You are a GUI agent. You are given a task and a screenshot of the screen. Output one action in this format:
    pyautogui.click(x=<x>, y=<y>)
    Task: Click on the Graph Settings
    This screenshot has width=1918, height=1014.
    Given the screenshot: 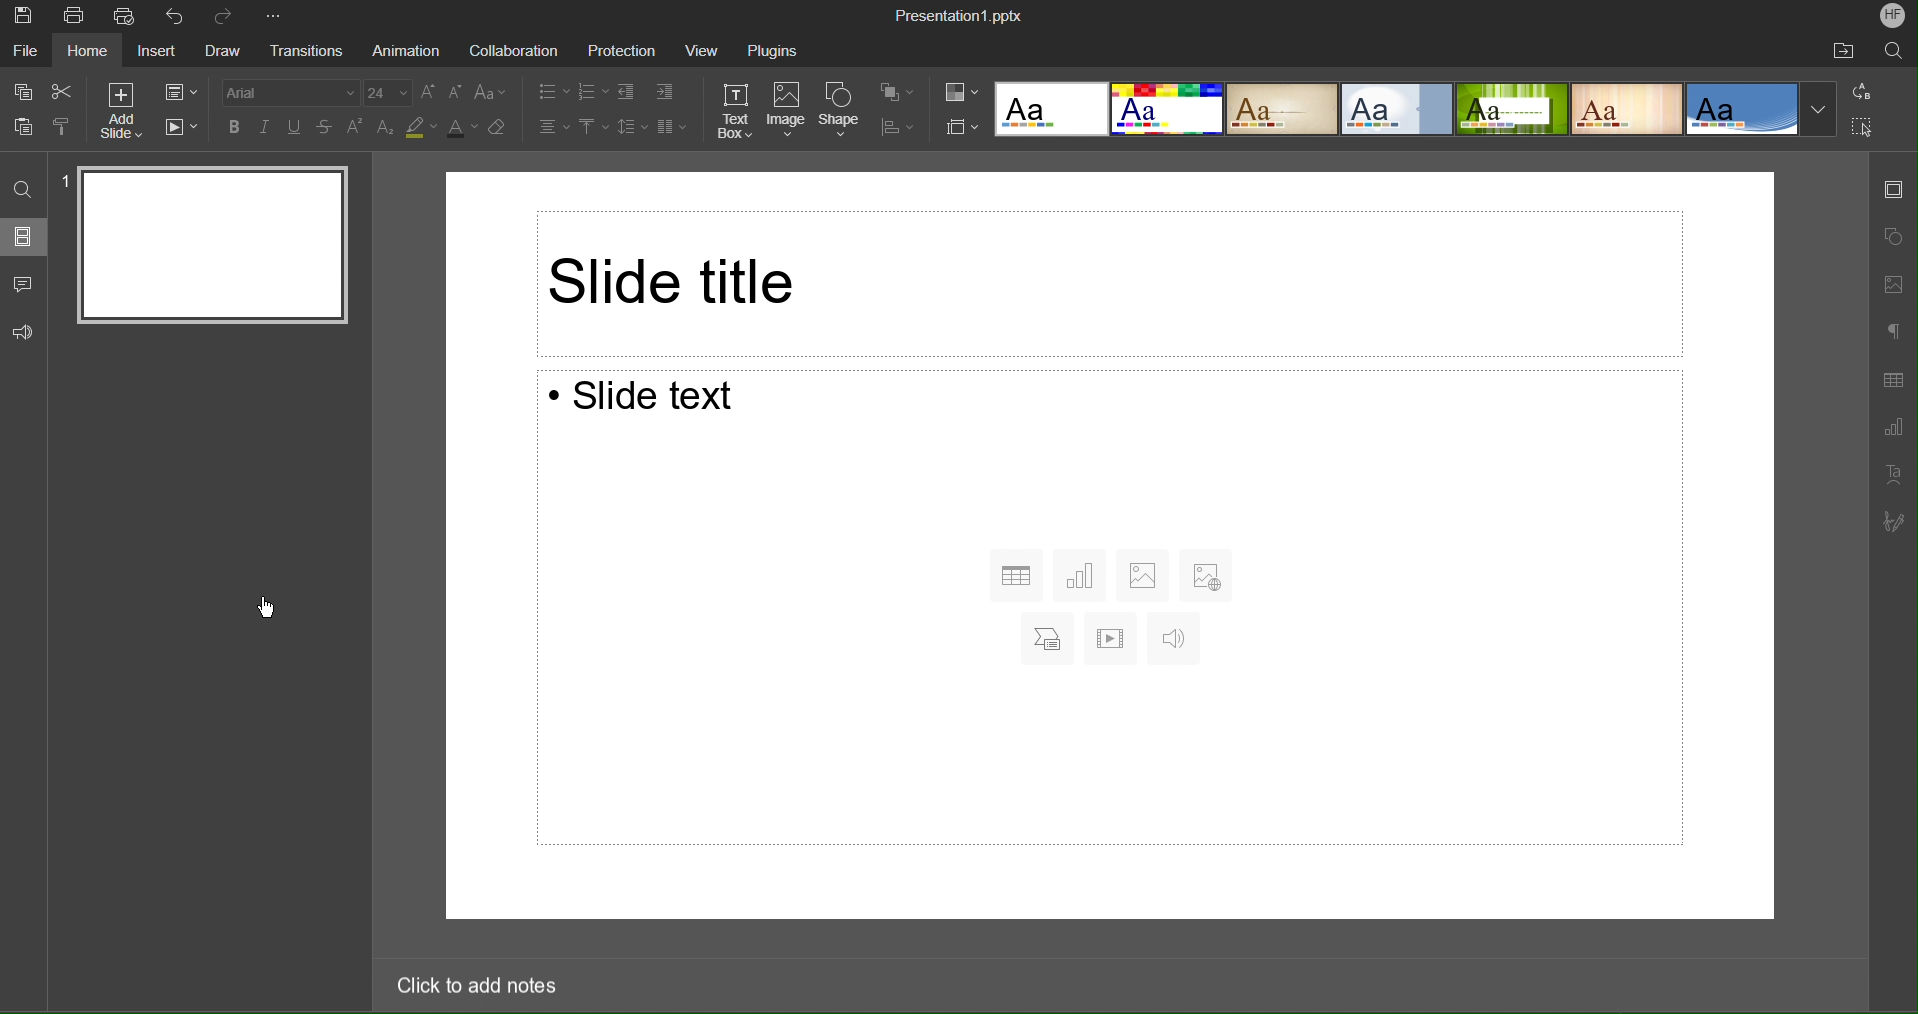 What is the action you would take?
    pyautogui.click(x=1892, y=425)
    